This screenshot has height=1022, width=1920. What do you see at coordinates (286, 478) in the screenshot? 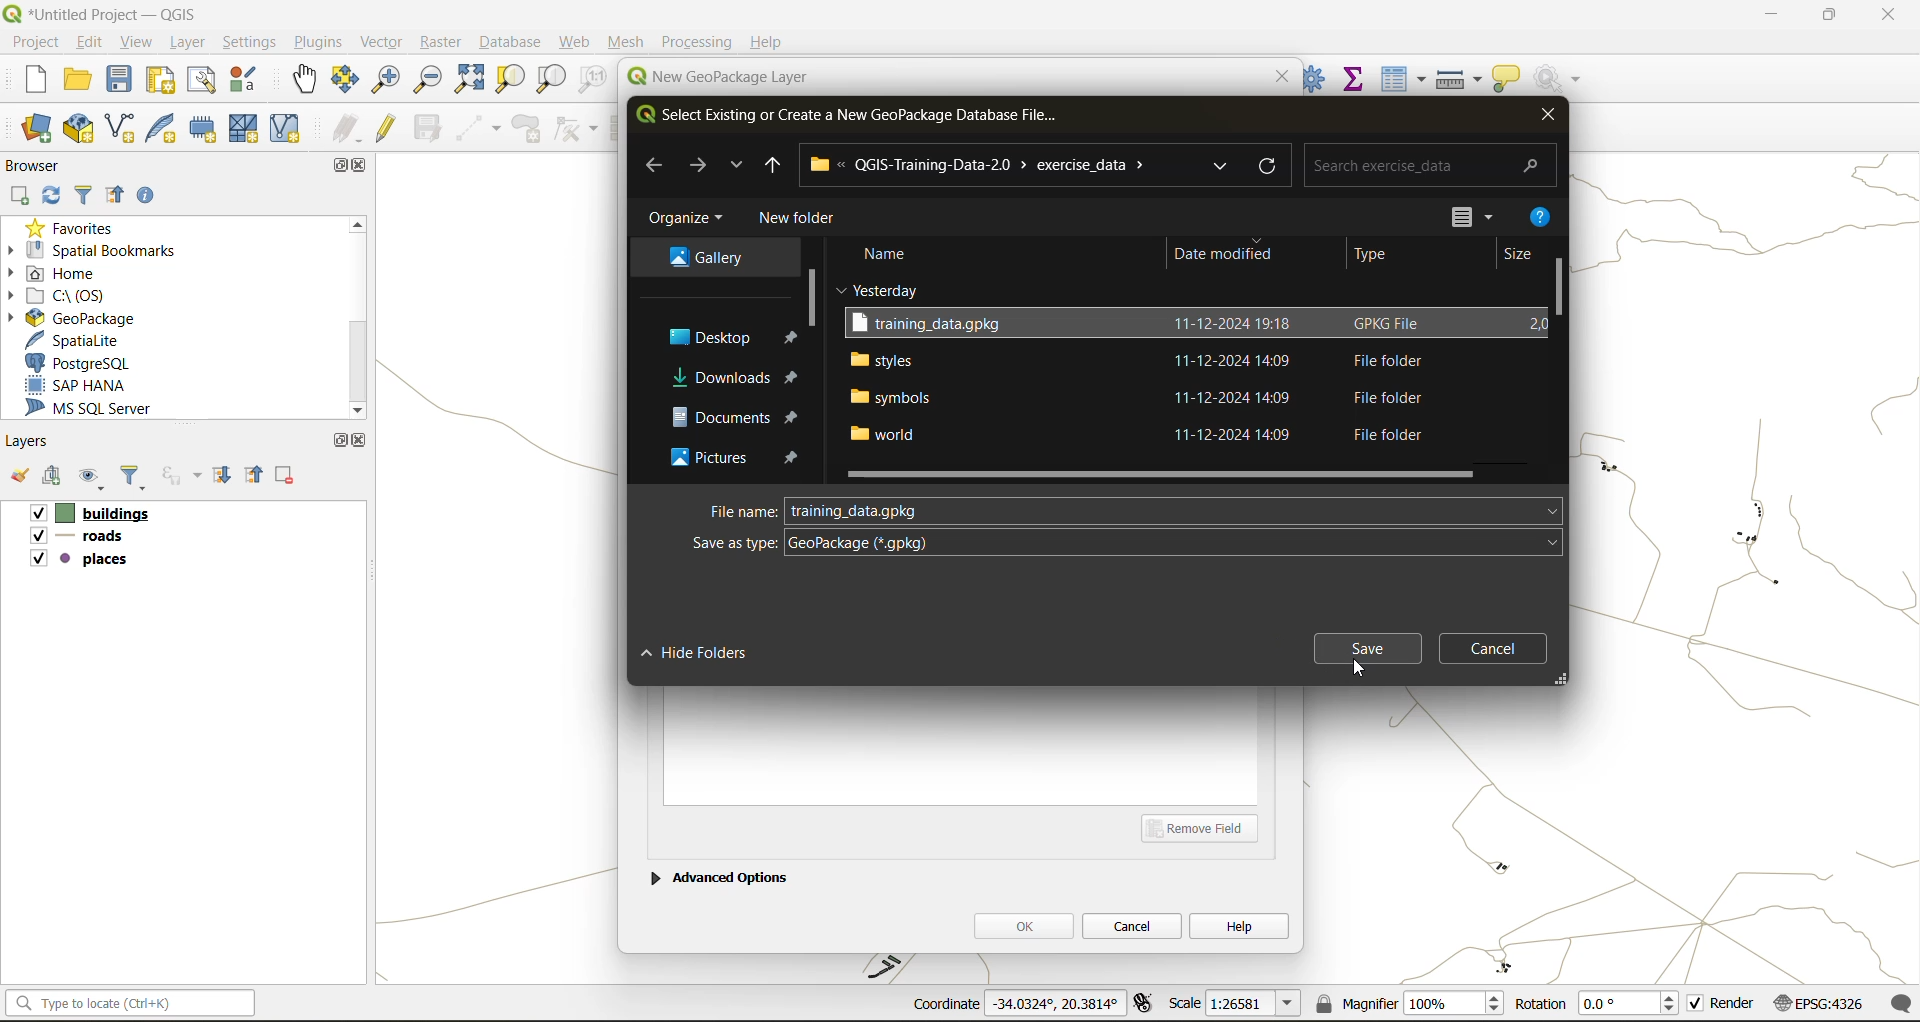
I see `remove` at bounding box center [286, 478].